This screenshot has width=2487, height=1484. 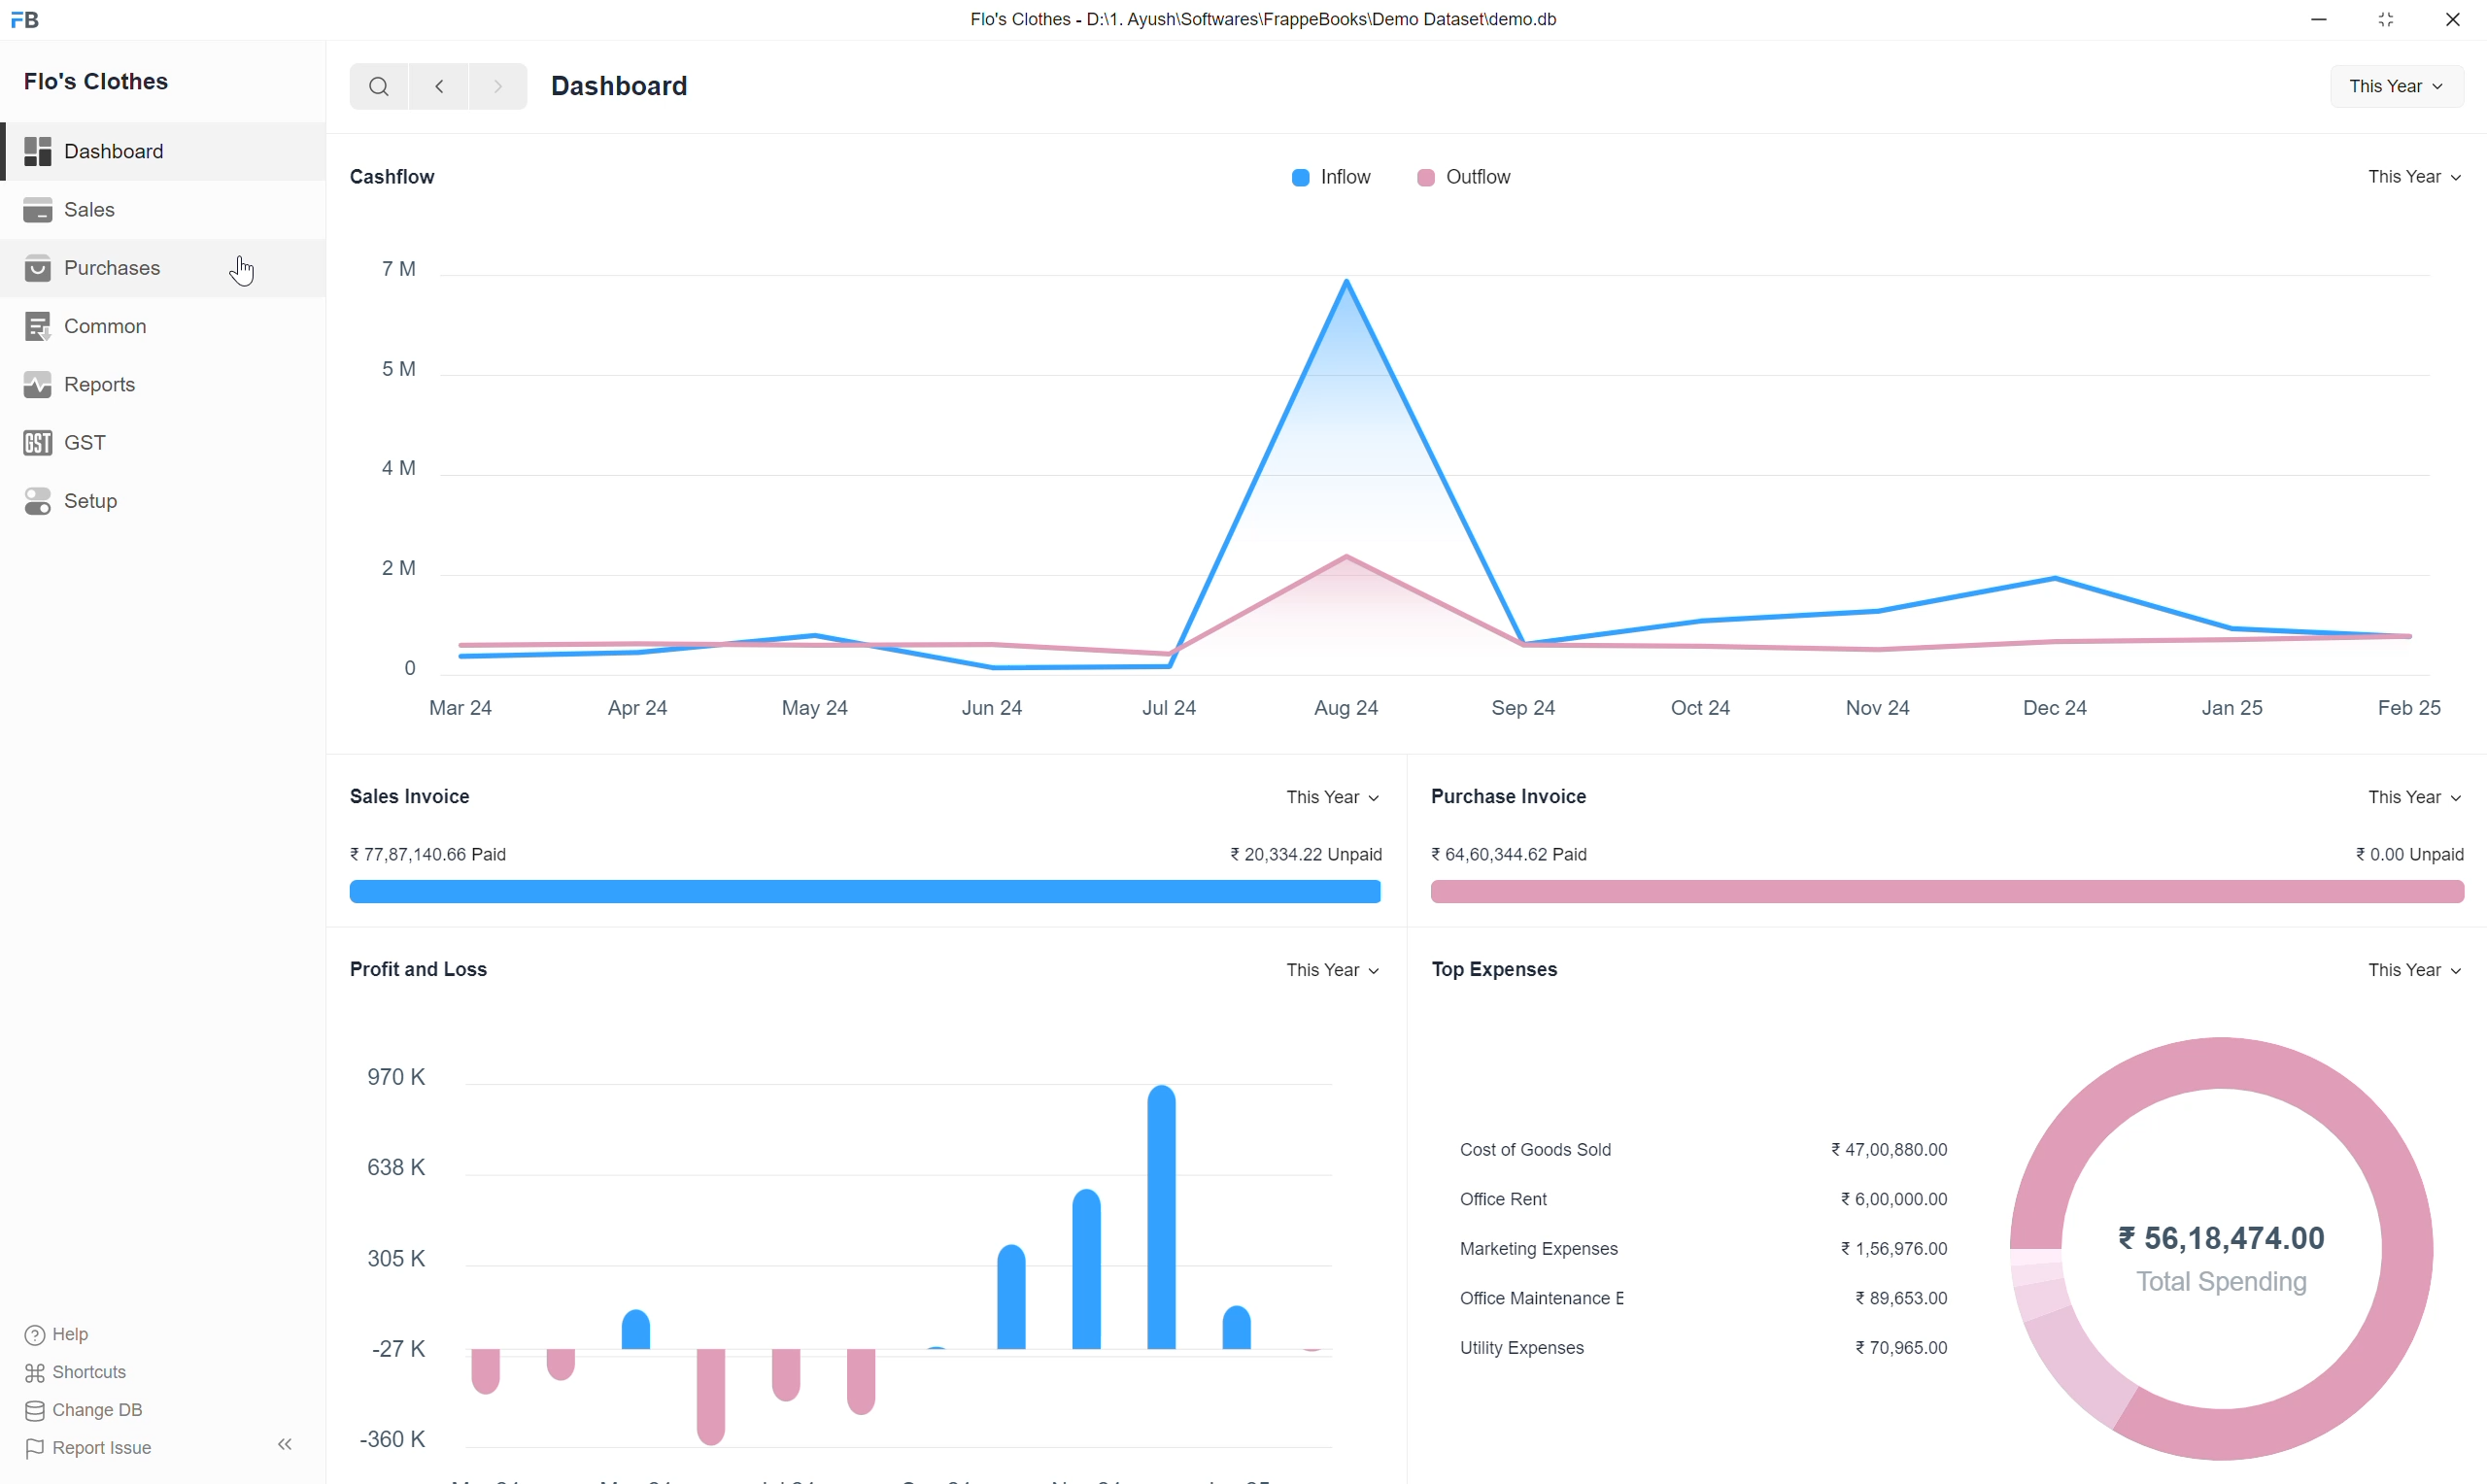 What do you see at coordinates (2407, 853) in the screenshot?
I see `0.00 Unpaid` at bounding box center [2407, 853].